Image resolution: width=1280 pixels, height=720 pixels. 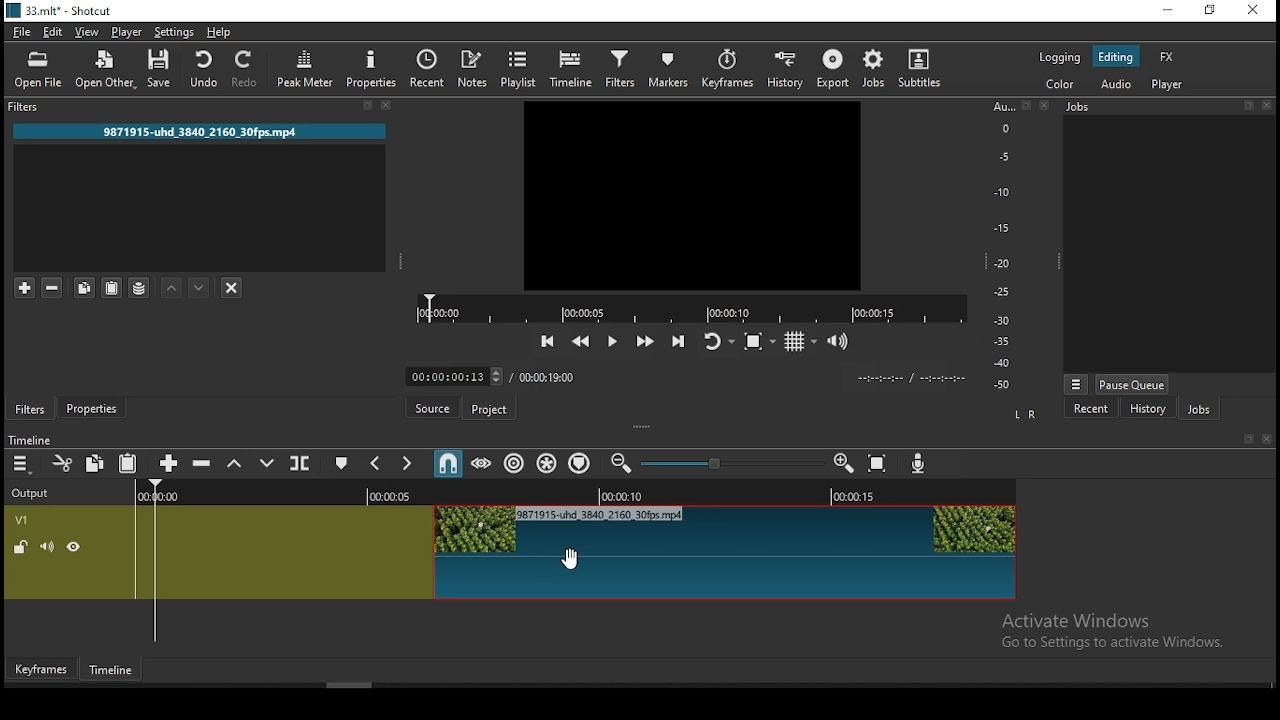 What do you see at coordinates (22, 33) in the screenshot?
I see `file` at bounding box center [22, 33].